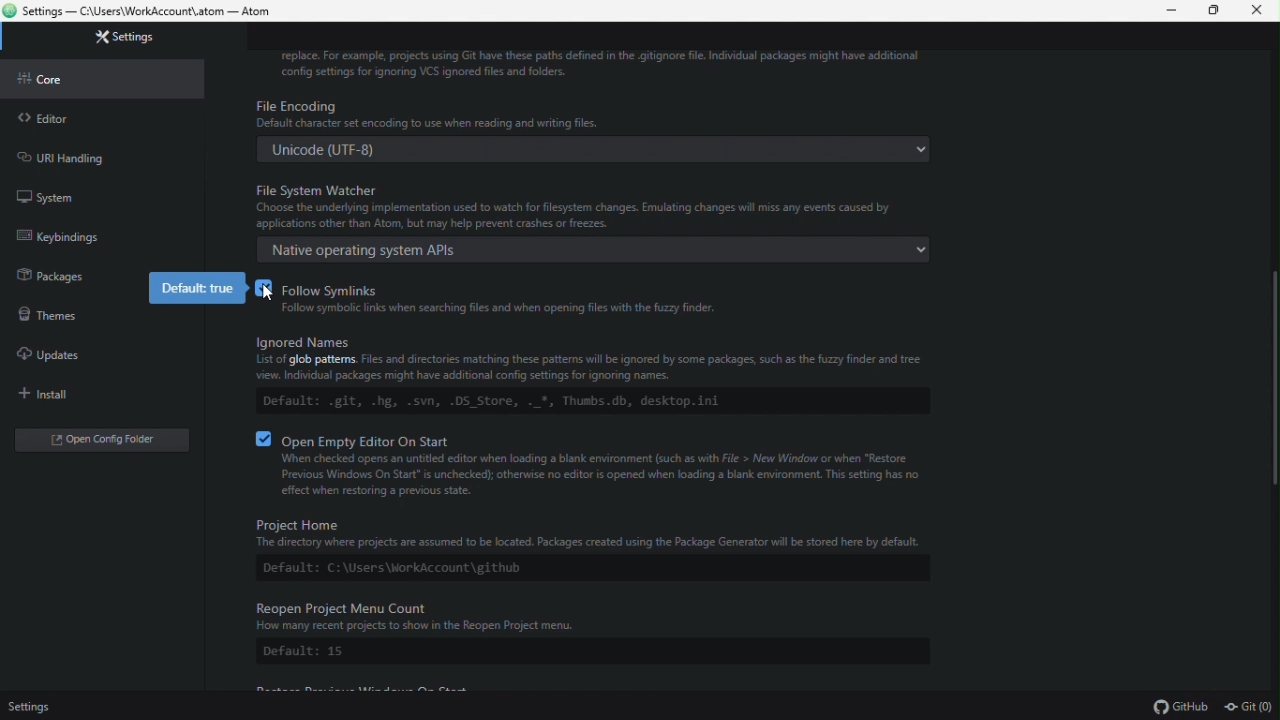  Describe the element at coordinates (46, 311) in the screenshot. I see `Themes` at that location.